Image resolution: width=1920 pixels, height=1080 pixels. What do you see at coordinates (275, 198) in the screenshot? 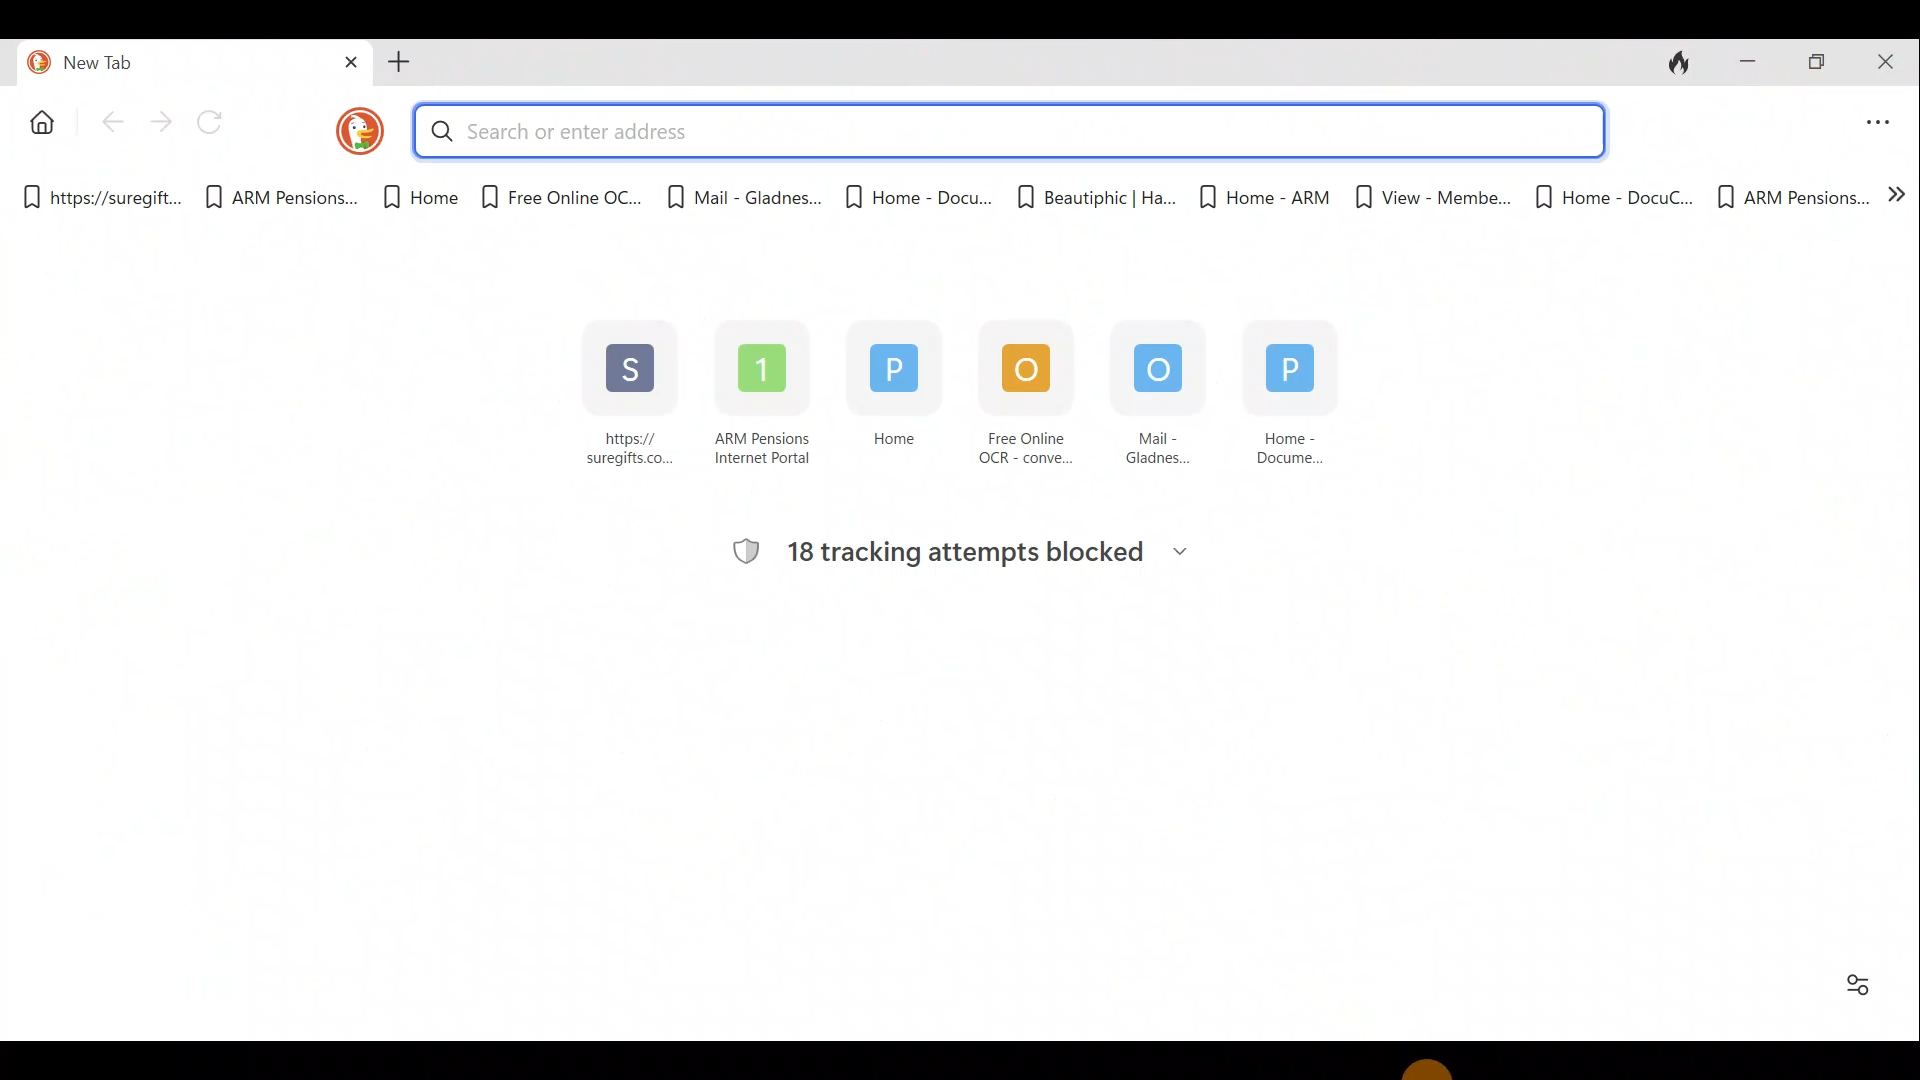
I see `ARM Pensions.` at bounding box center [275, 198].